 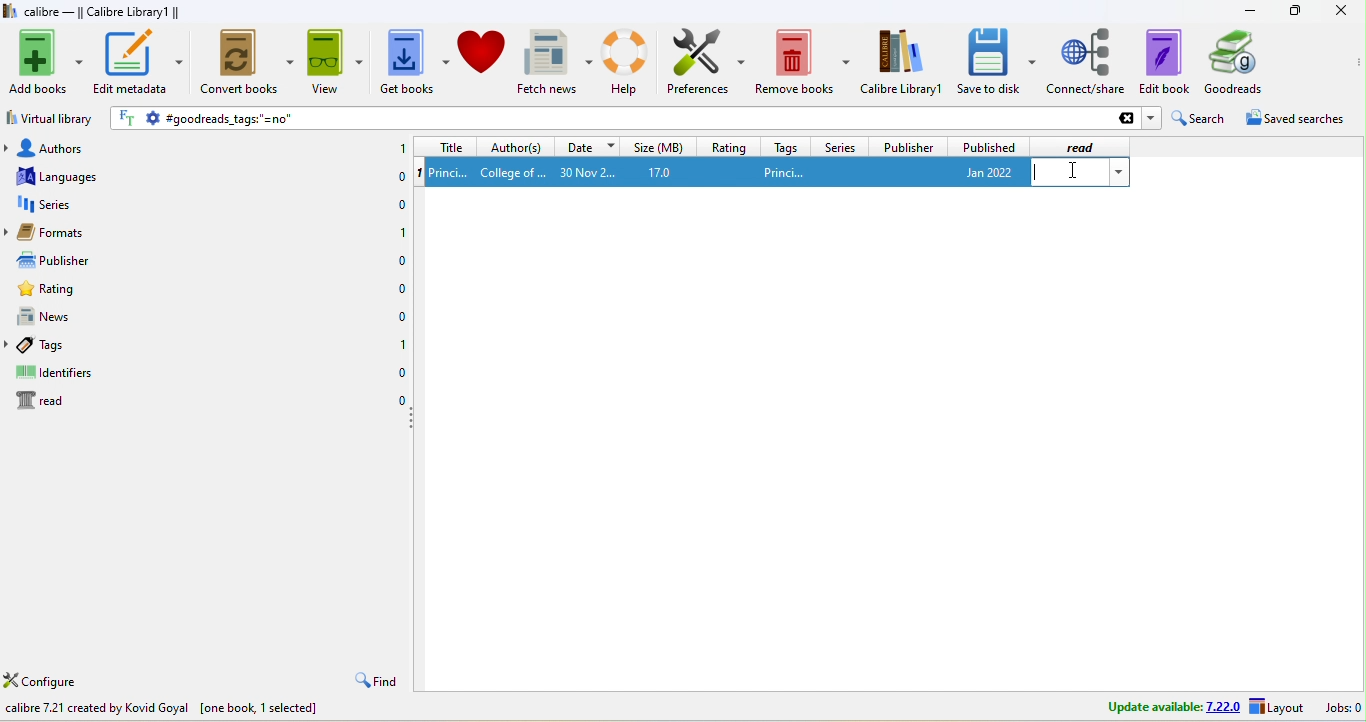 What do you see at coordinates (397, 179) in the screenshot?
I see `0` at bounding box center [397, 179].